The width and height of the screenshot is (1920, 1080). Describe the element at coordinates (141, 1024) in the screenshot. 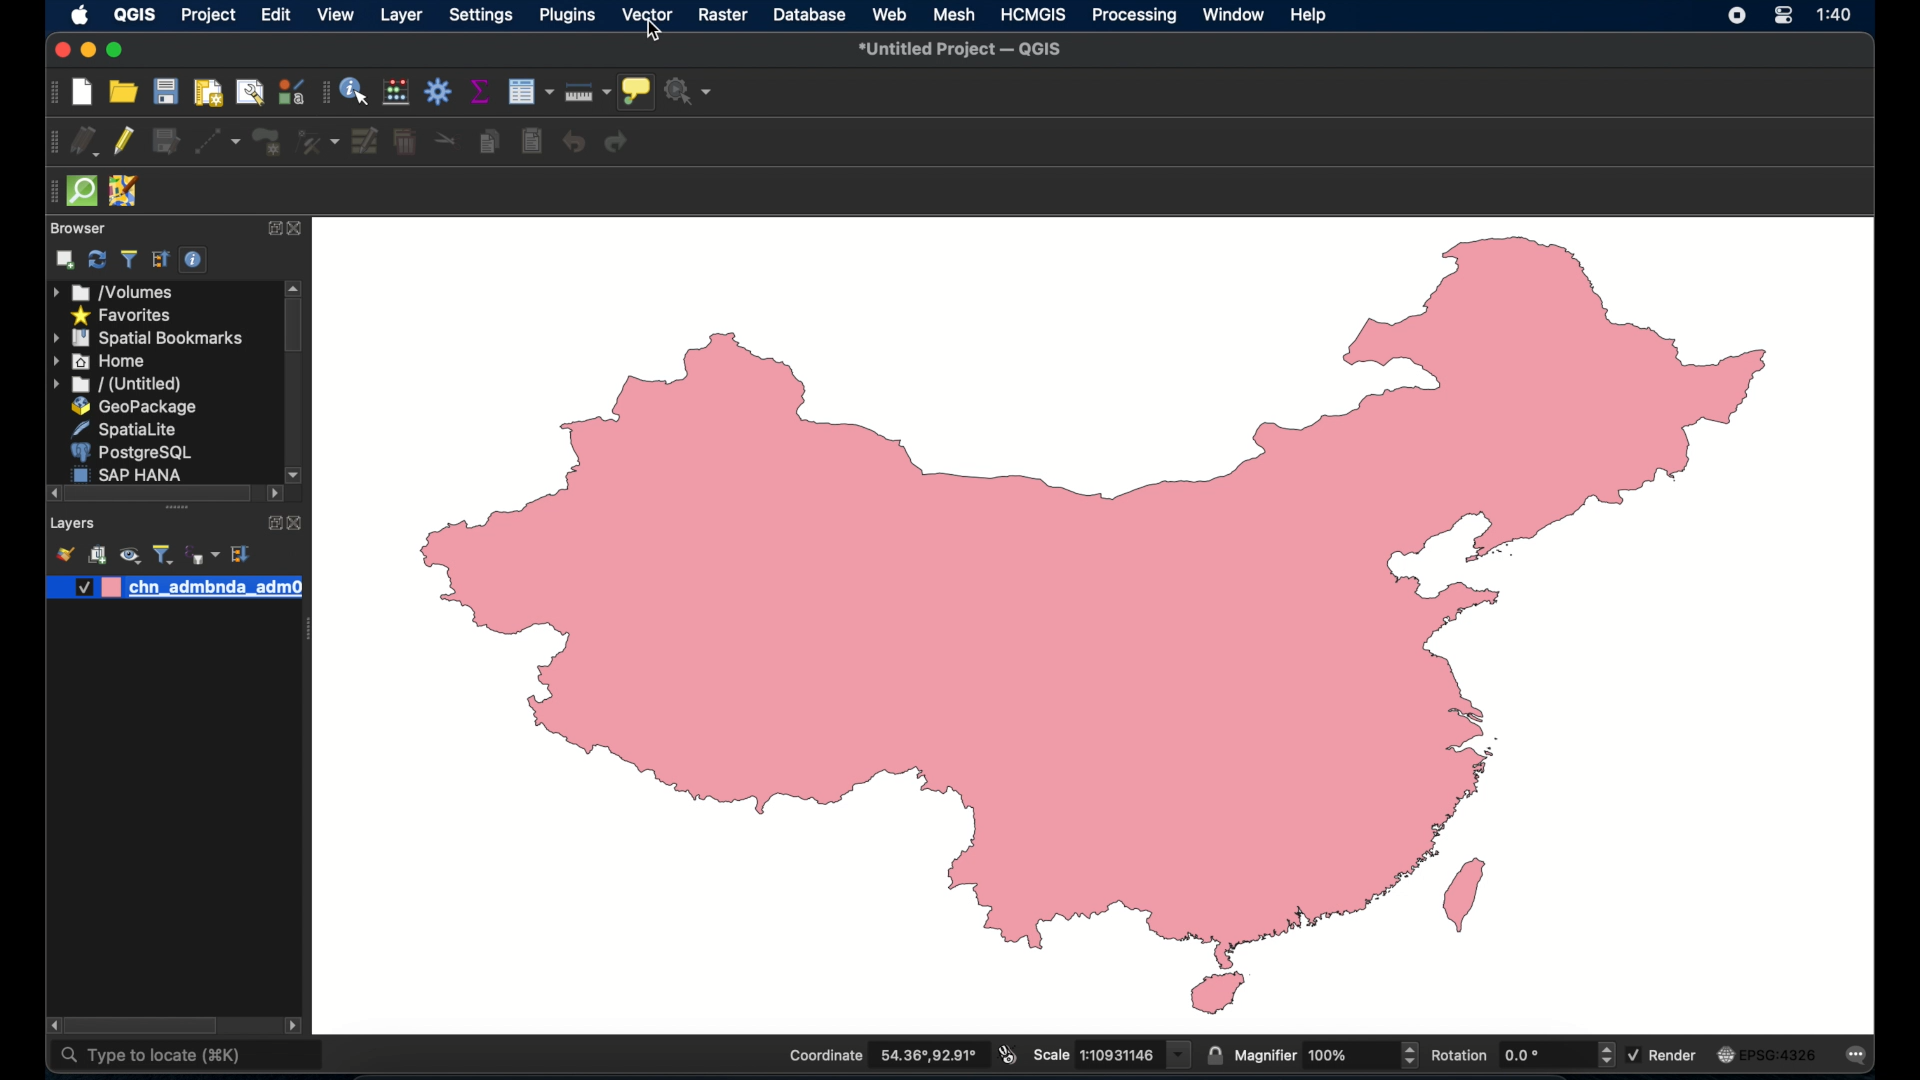

I see `scroll box` at that location.